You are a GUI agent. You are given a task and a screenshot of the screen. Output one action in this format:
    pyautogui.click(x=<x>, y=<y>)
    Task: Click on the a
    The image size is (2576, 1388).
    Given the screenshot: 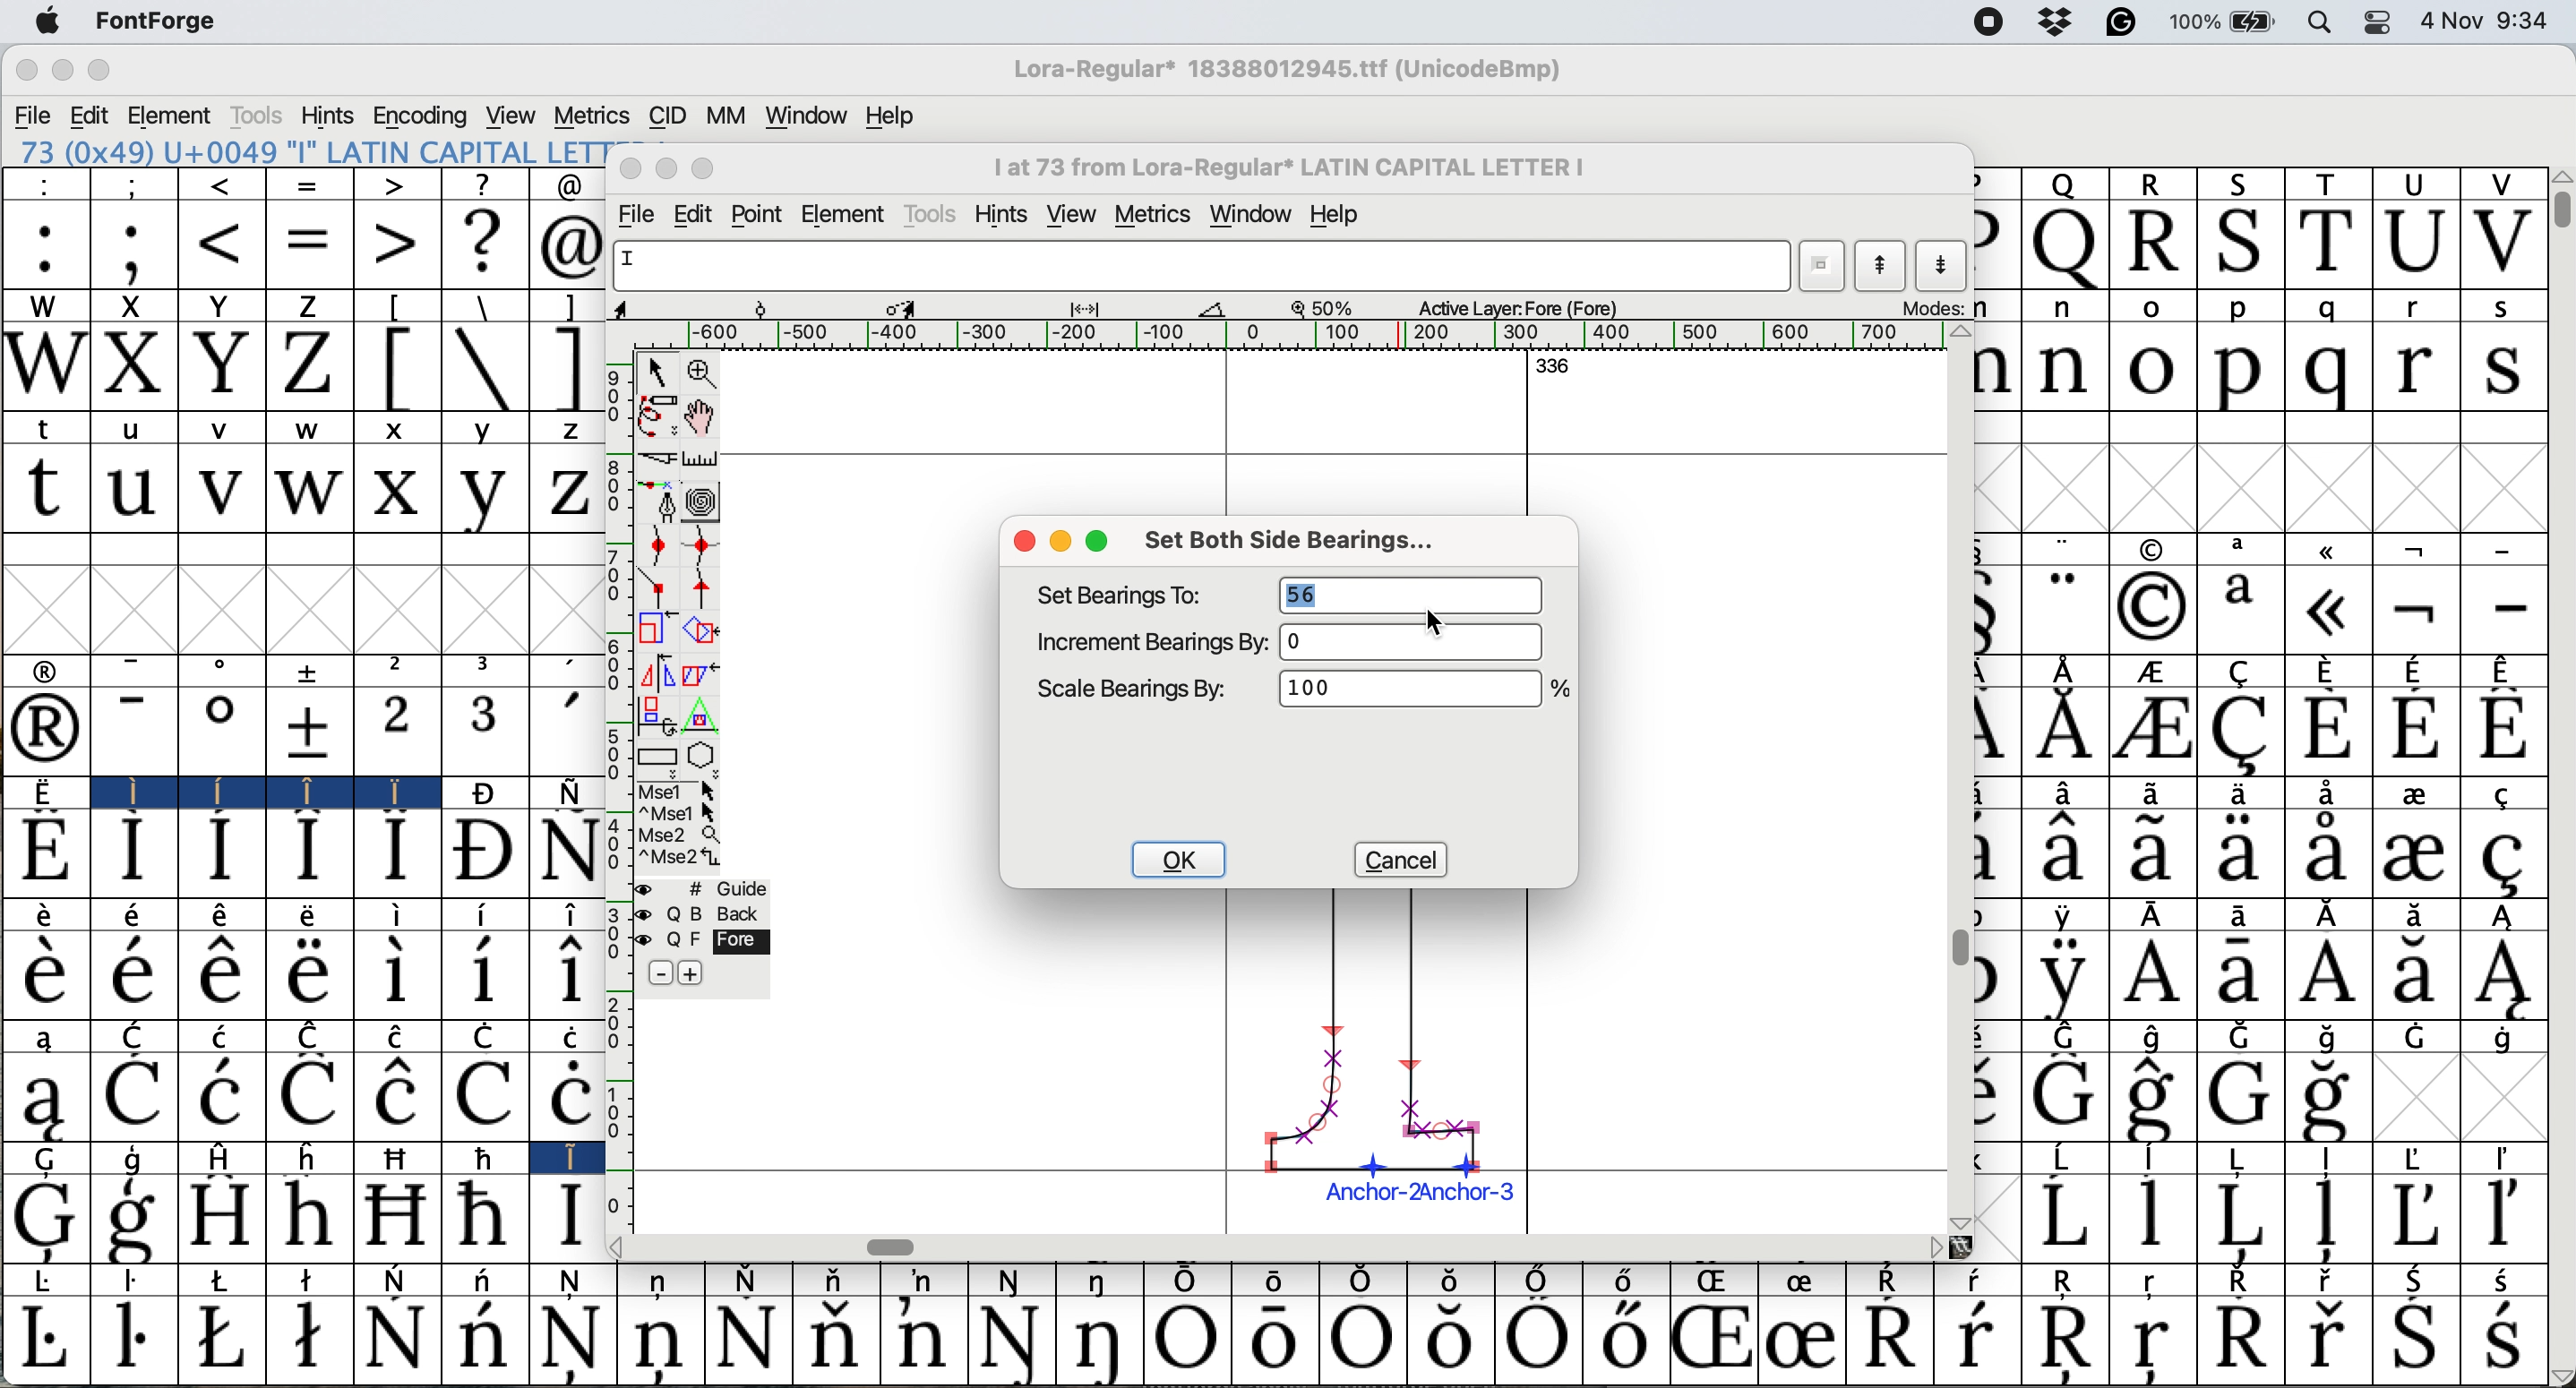 What is the action you would take?
    pyautogui.click(x=47, y=1035)
    